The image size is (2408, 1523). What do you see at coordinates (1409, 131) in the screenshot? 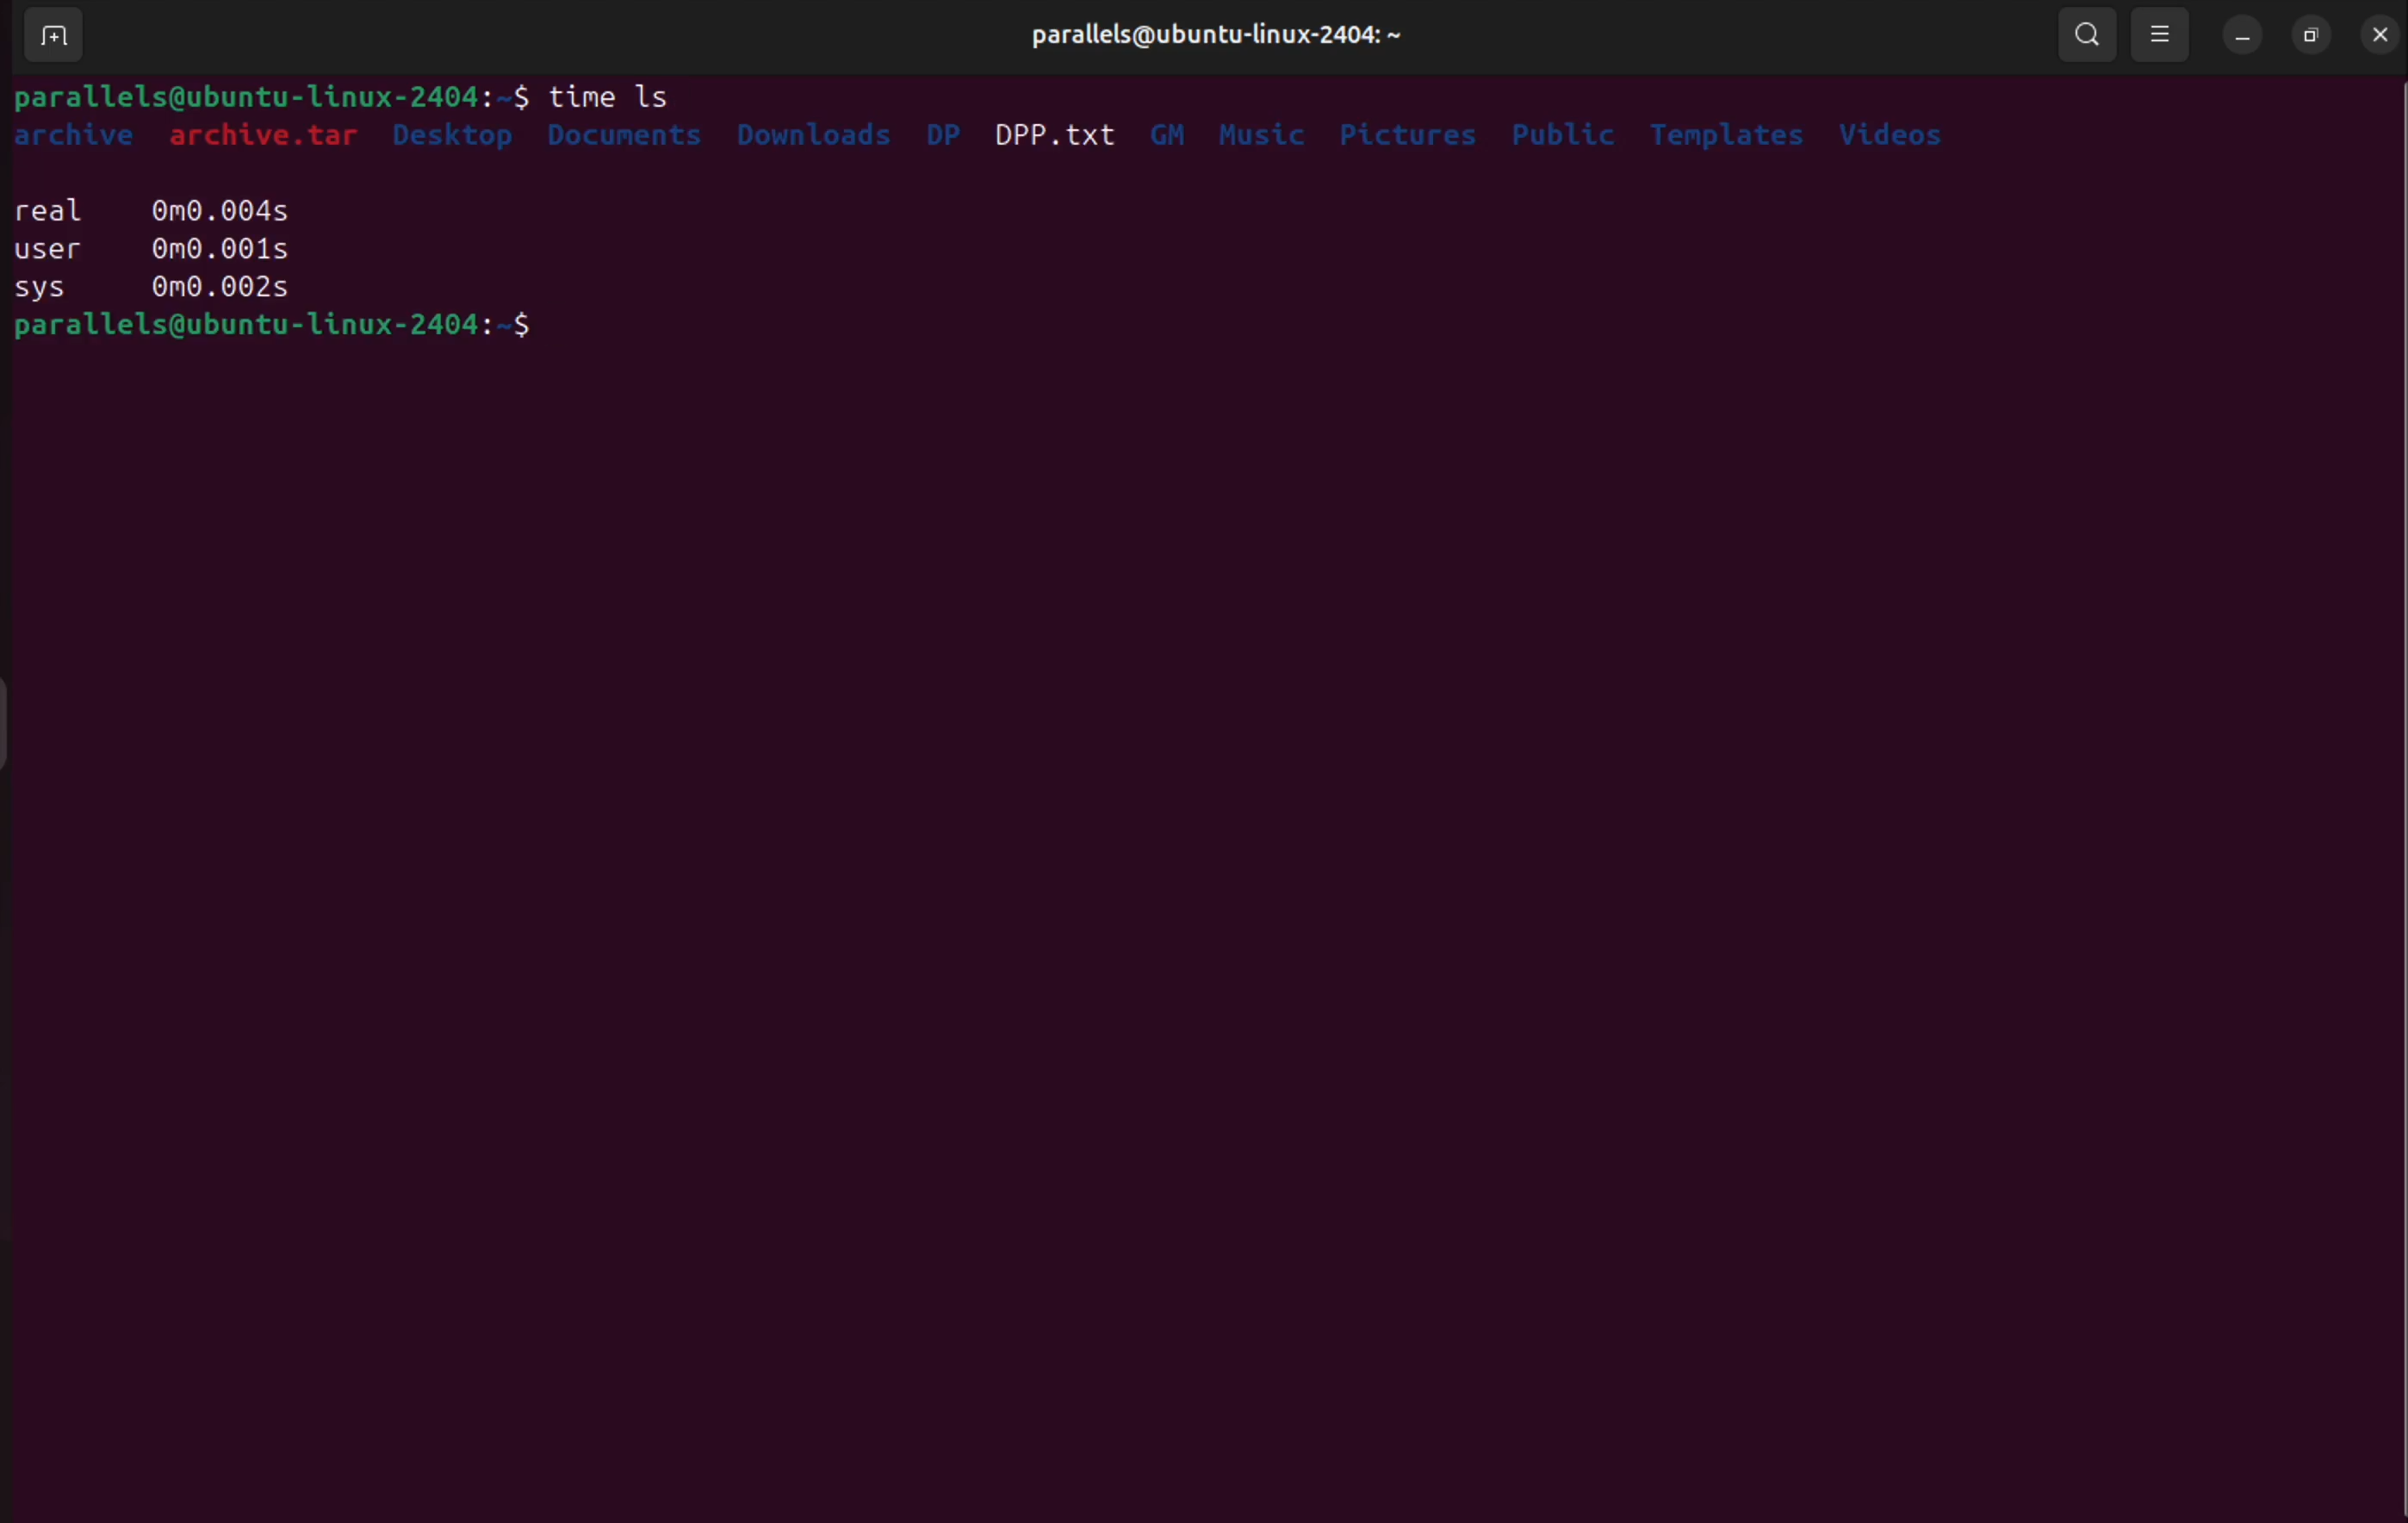
I see `Pictures` at bounding box center [1409, 131].